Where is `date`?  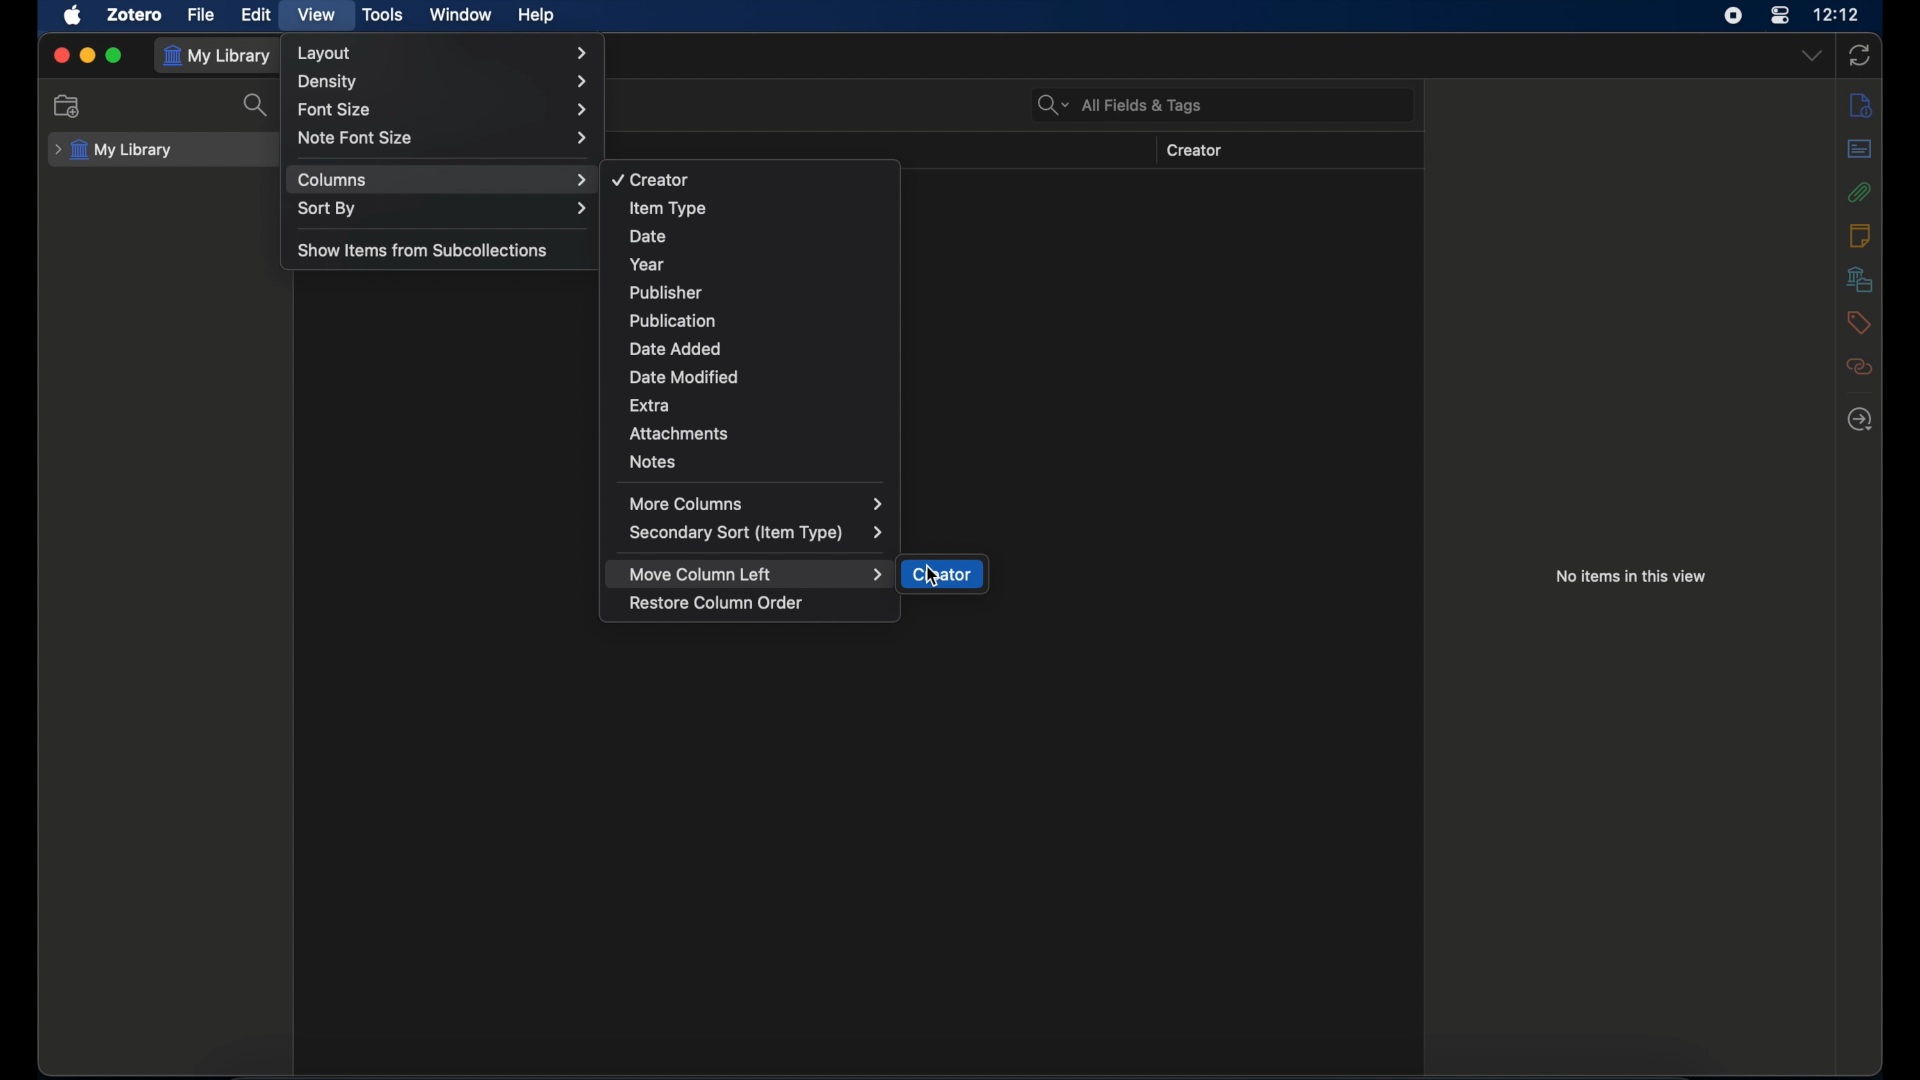
date is located at coordinates (647, 237).